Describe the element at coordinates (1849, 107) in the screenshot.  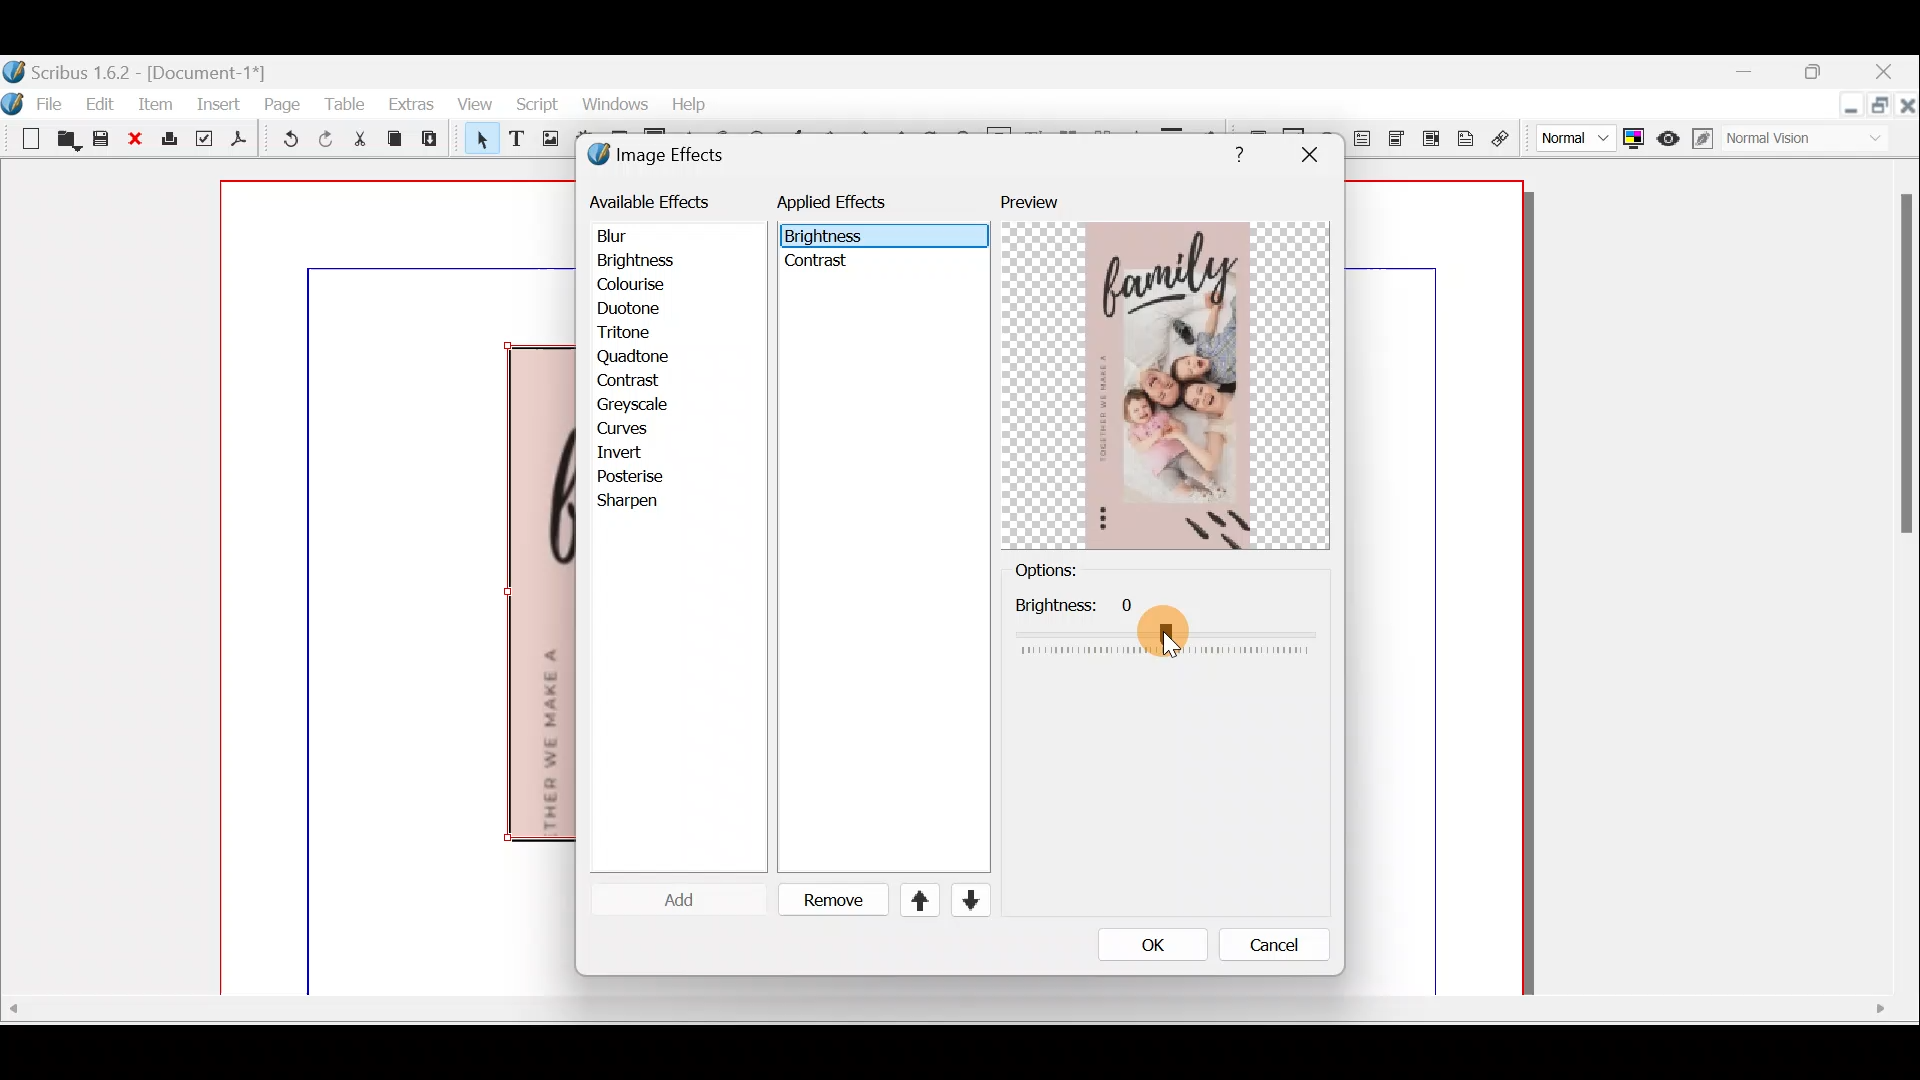
I see `Minimise` at that location.